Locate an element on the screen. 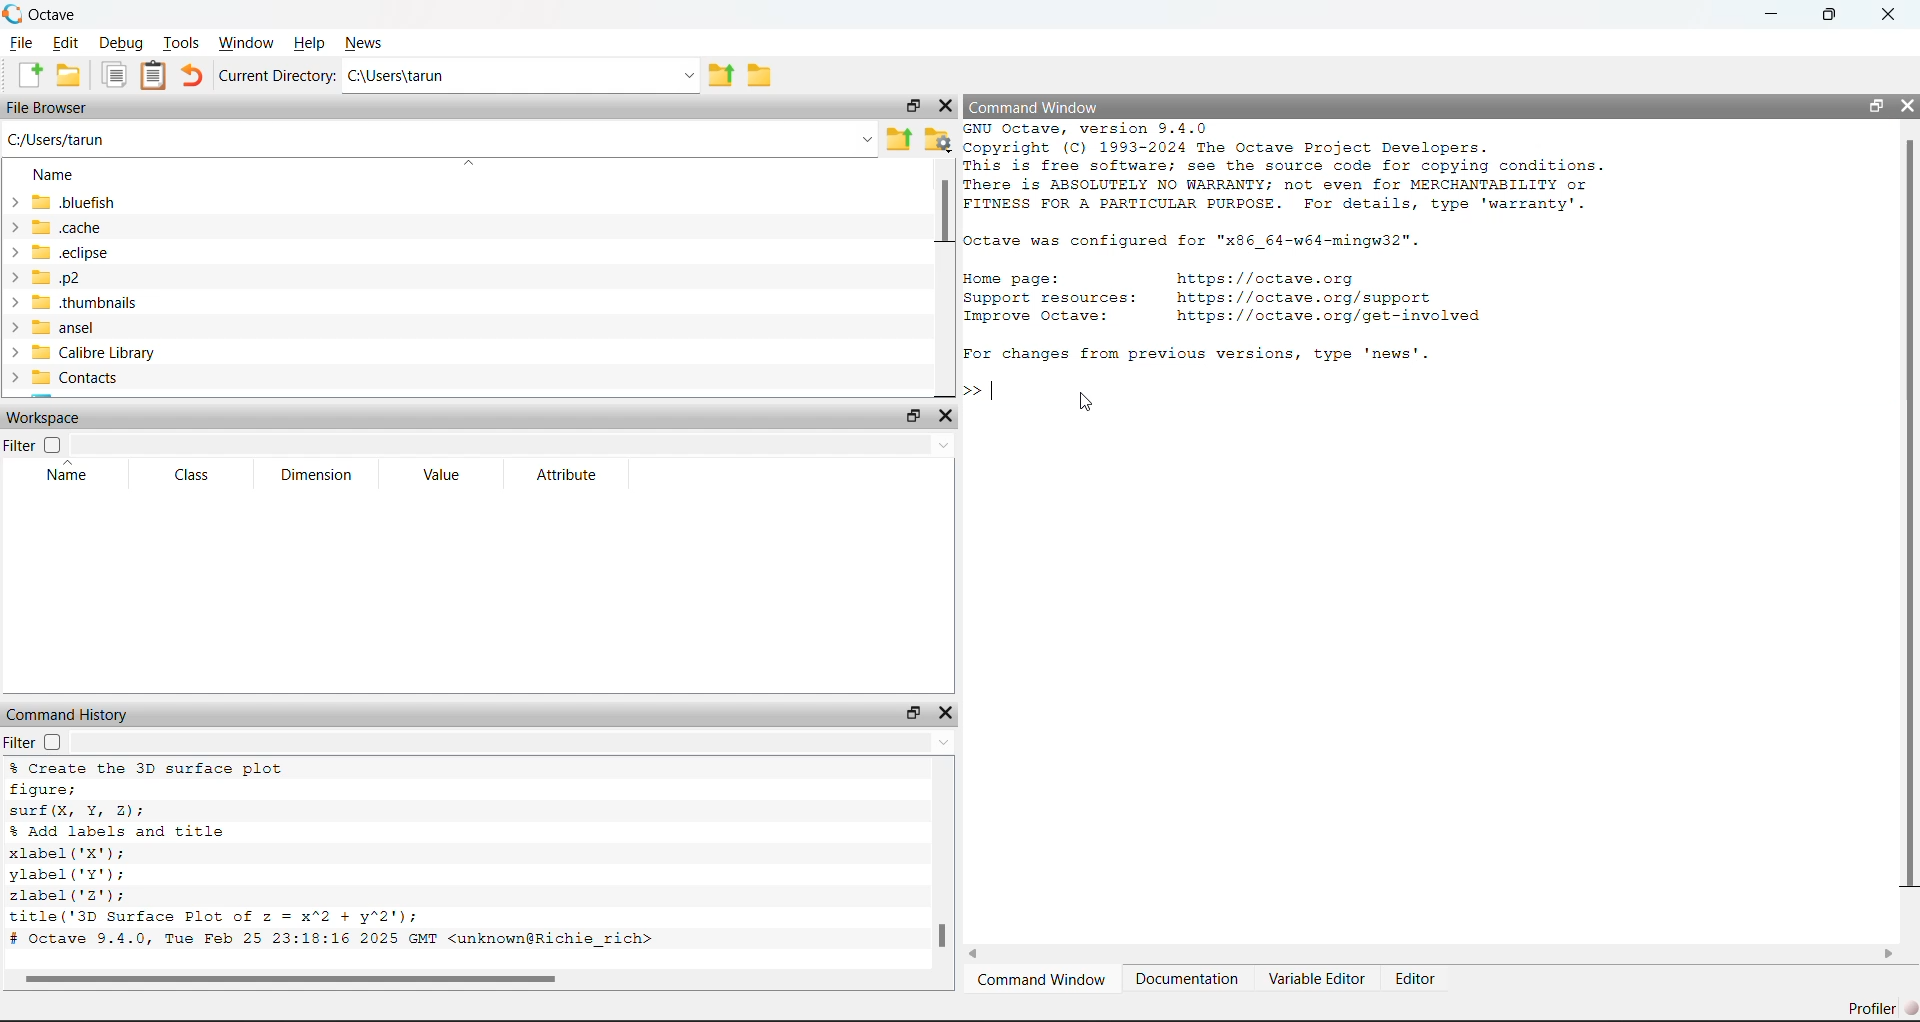 This screenshot has height=1022, width=1920. Command Window is located at coordinates (1041, 980).